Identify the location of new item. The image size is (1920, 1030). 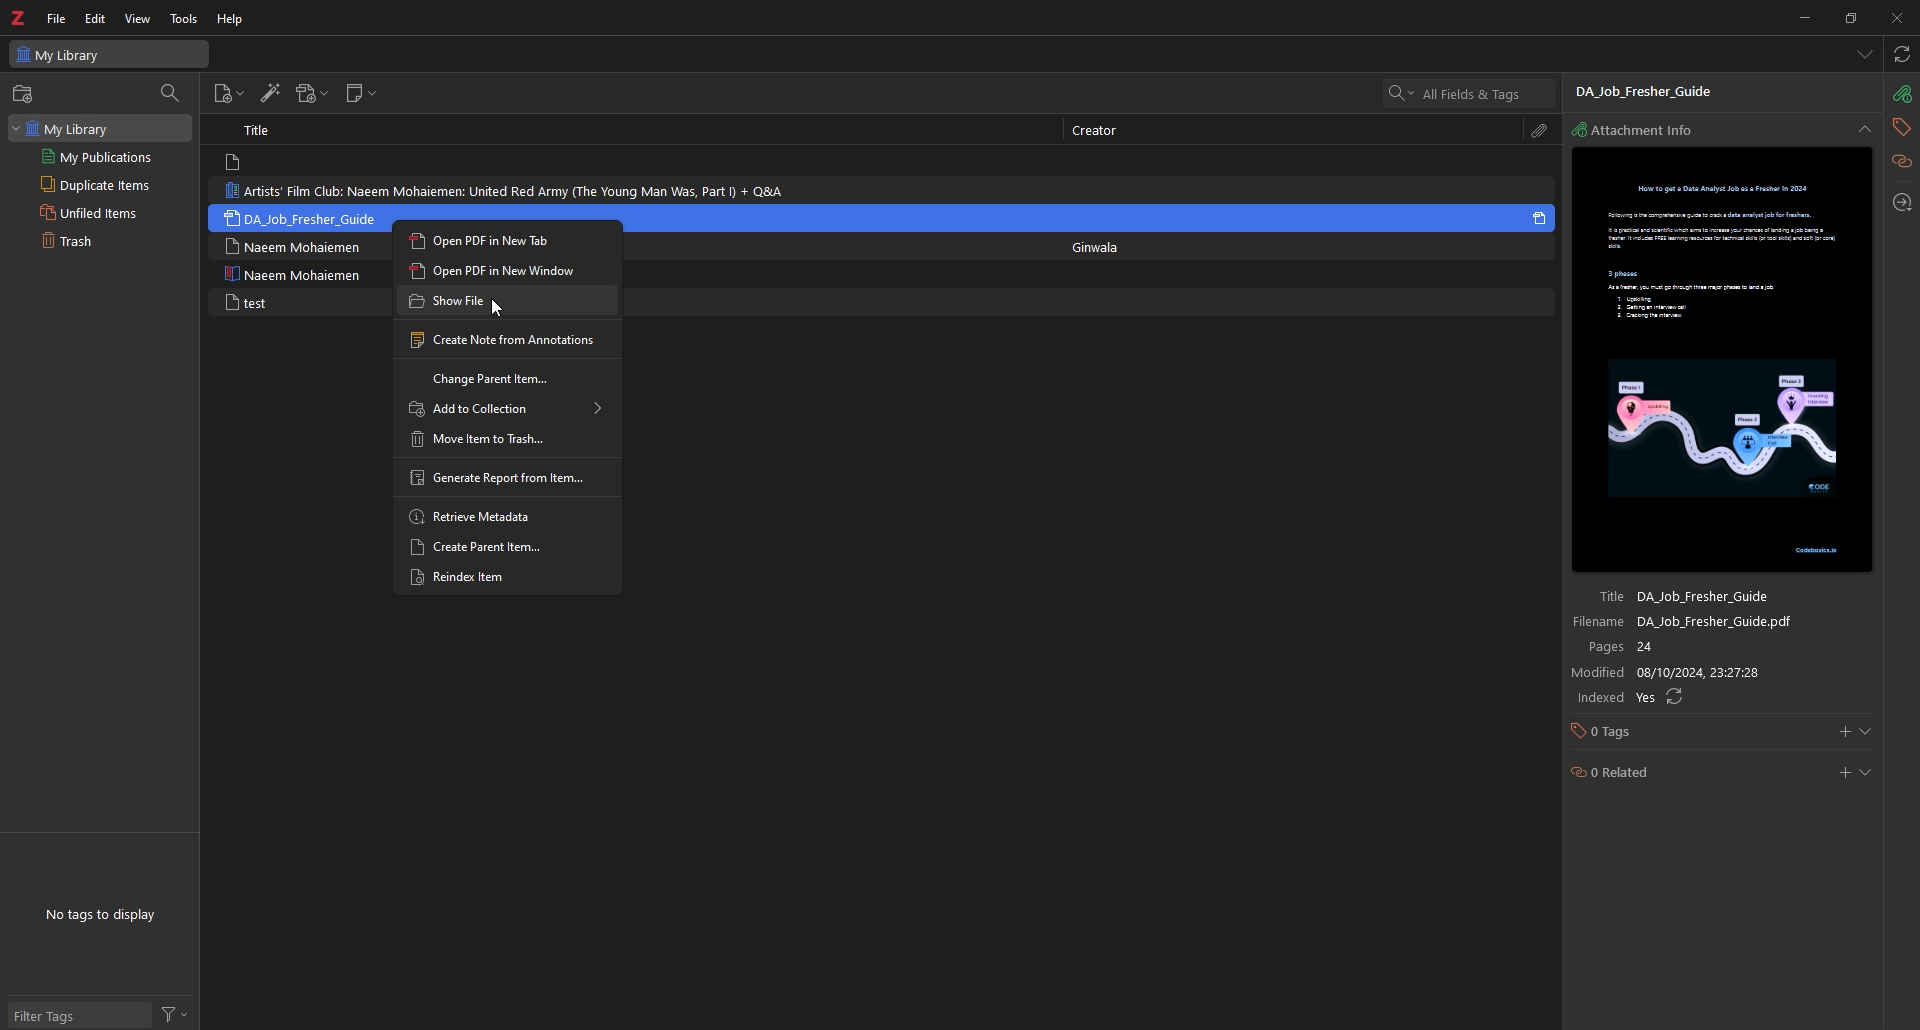
(229, 96).